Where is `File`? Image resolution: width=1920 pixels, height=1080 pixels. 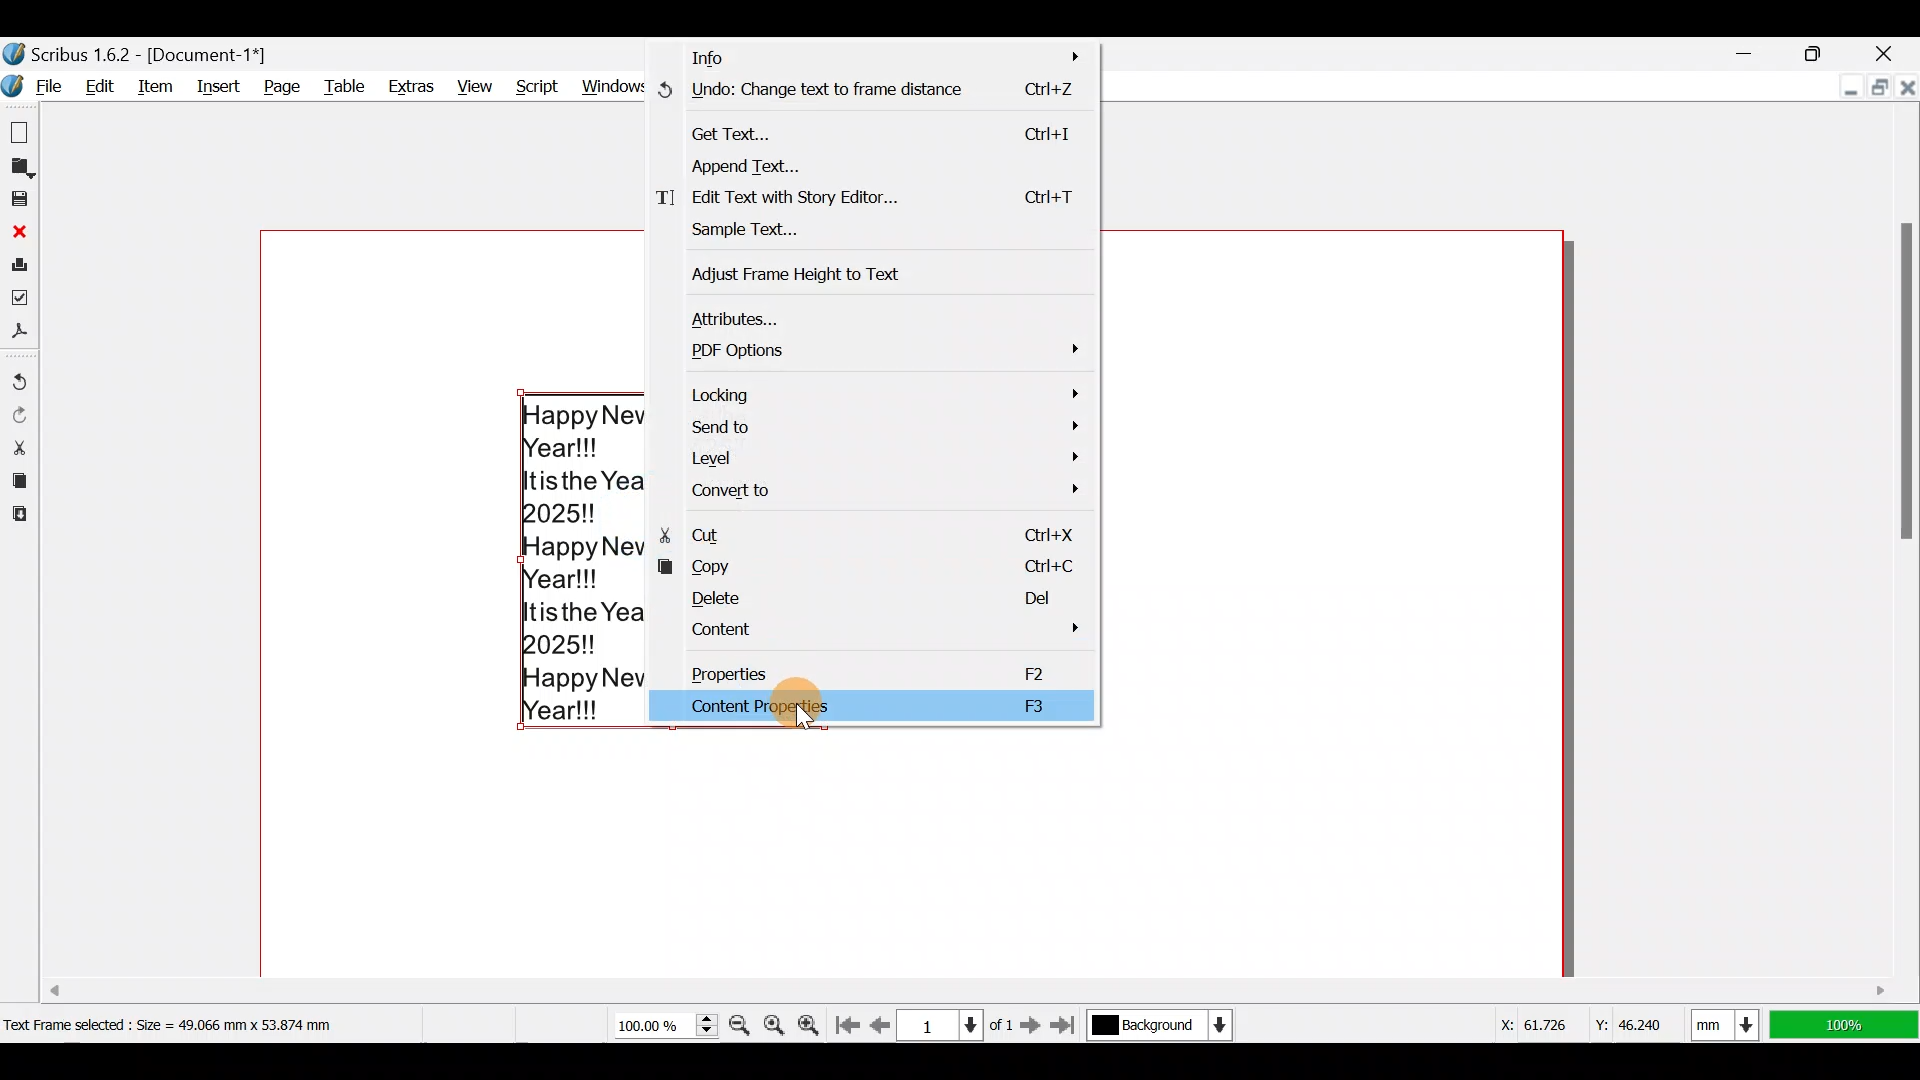
File is located at coordinates (37, 88).